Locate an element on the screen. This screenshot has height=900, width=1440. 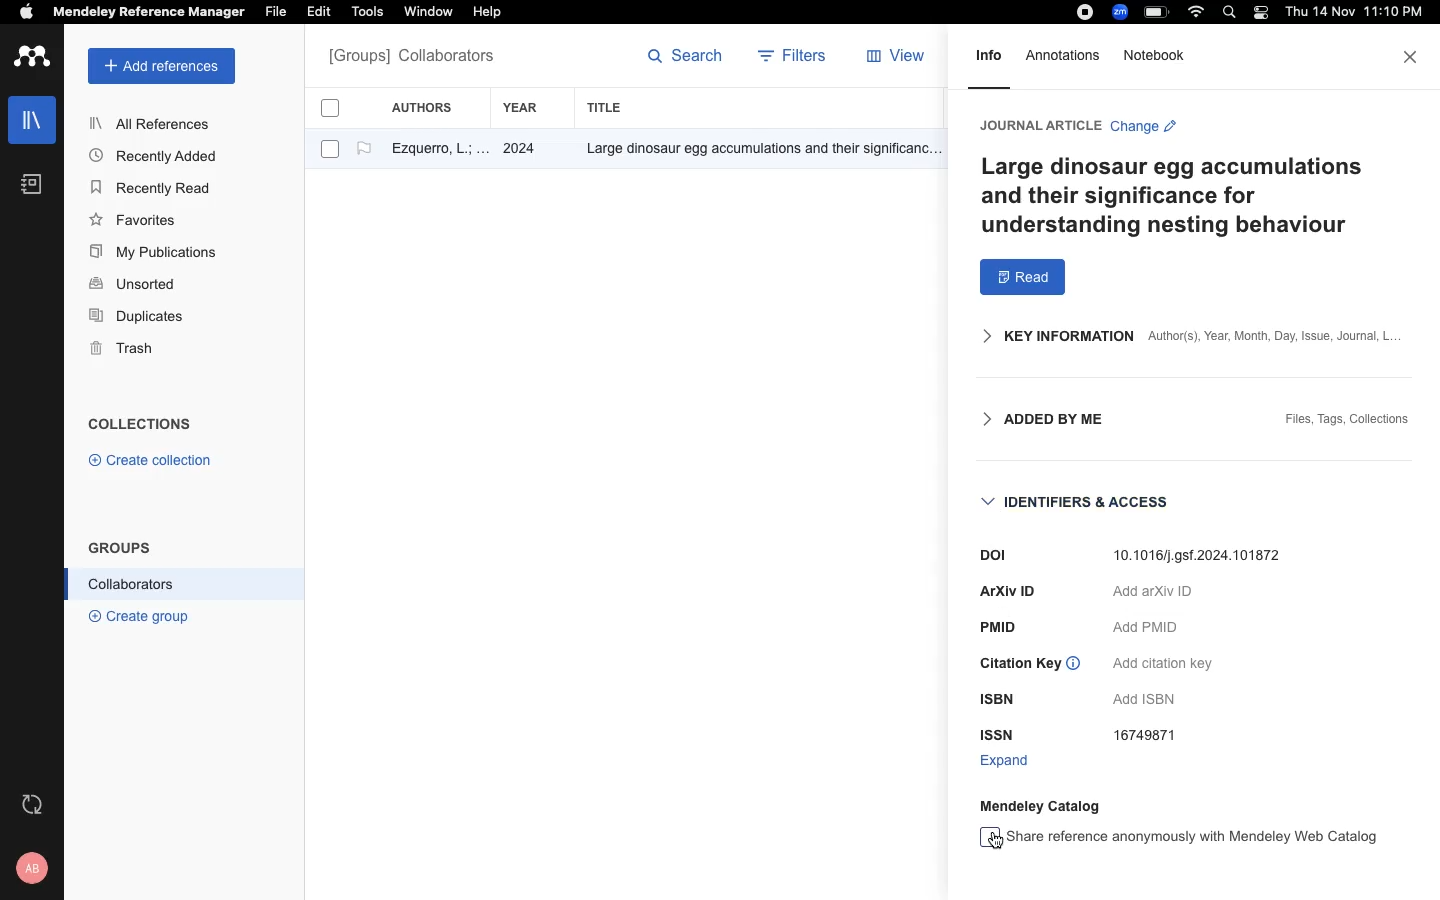
PMID is located at coordinates (1003, 627).